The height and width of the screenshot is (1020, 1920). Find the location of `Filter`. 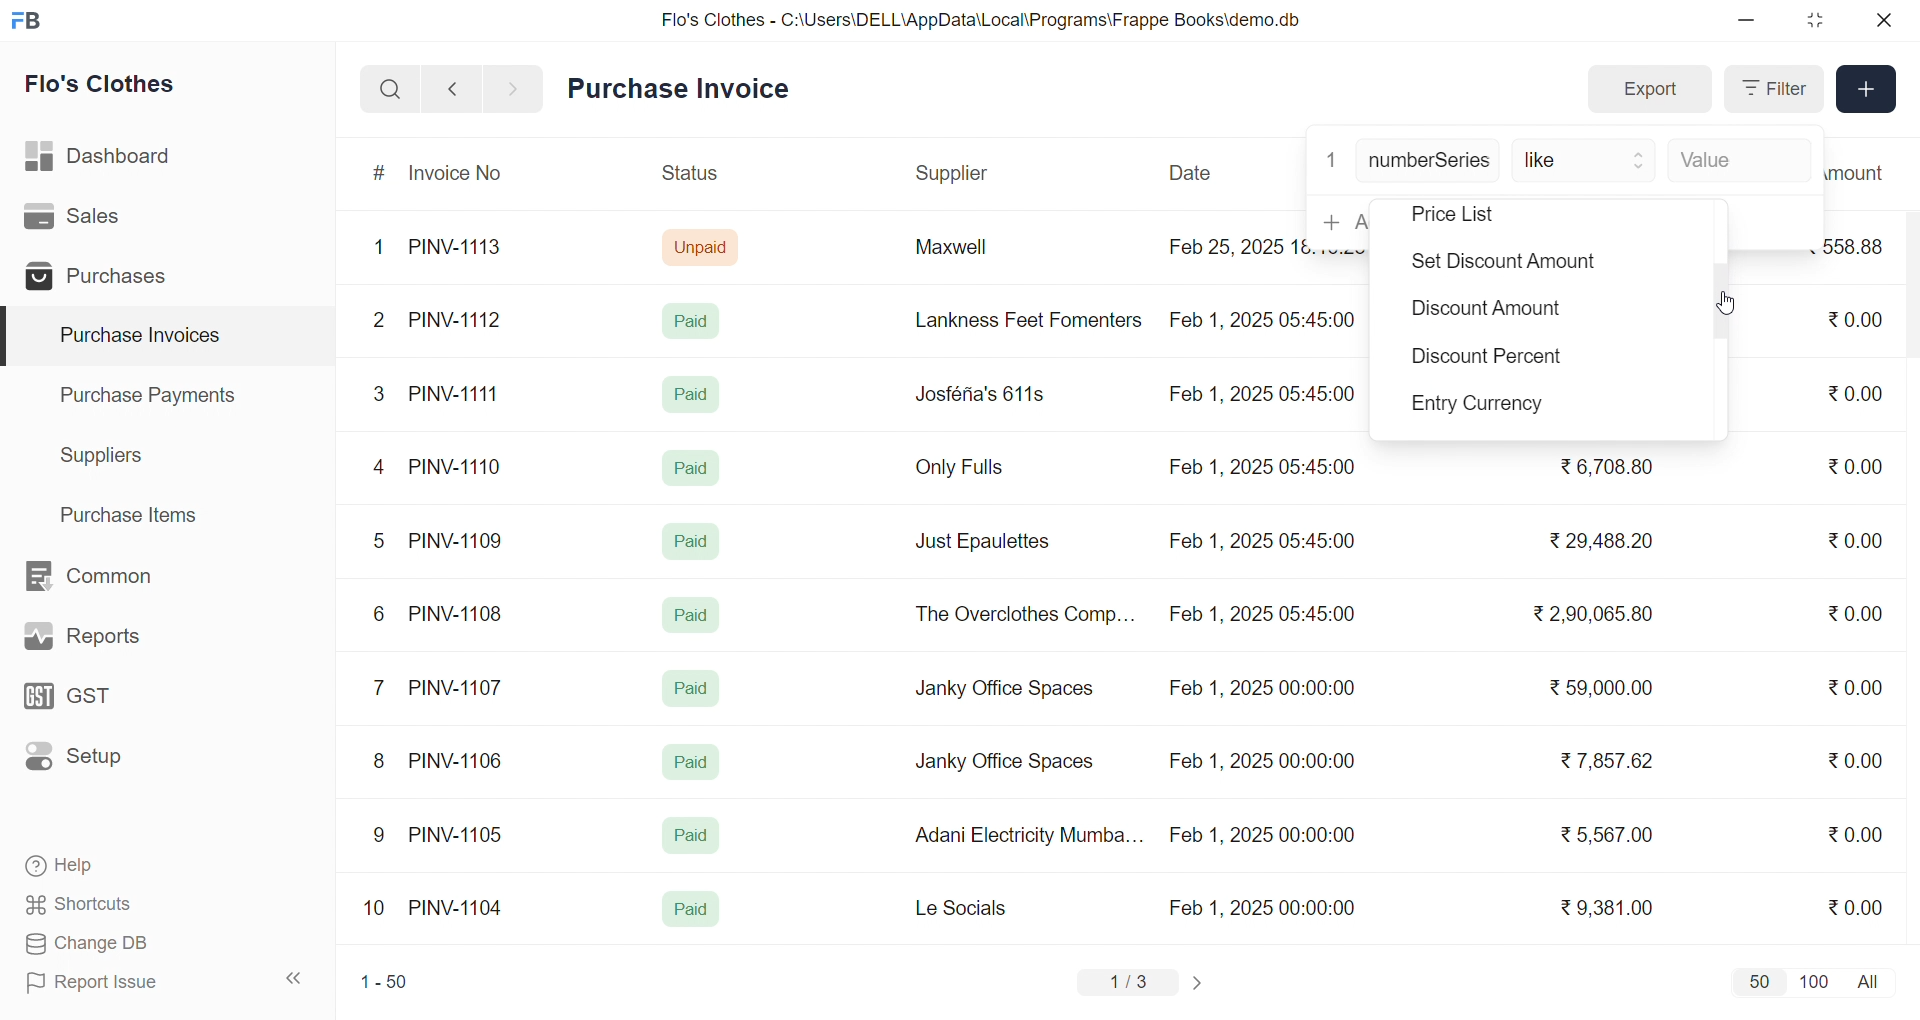

Filter is located at coordinates (1772, 89).